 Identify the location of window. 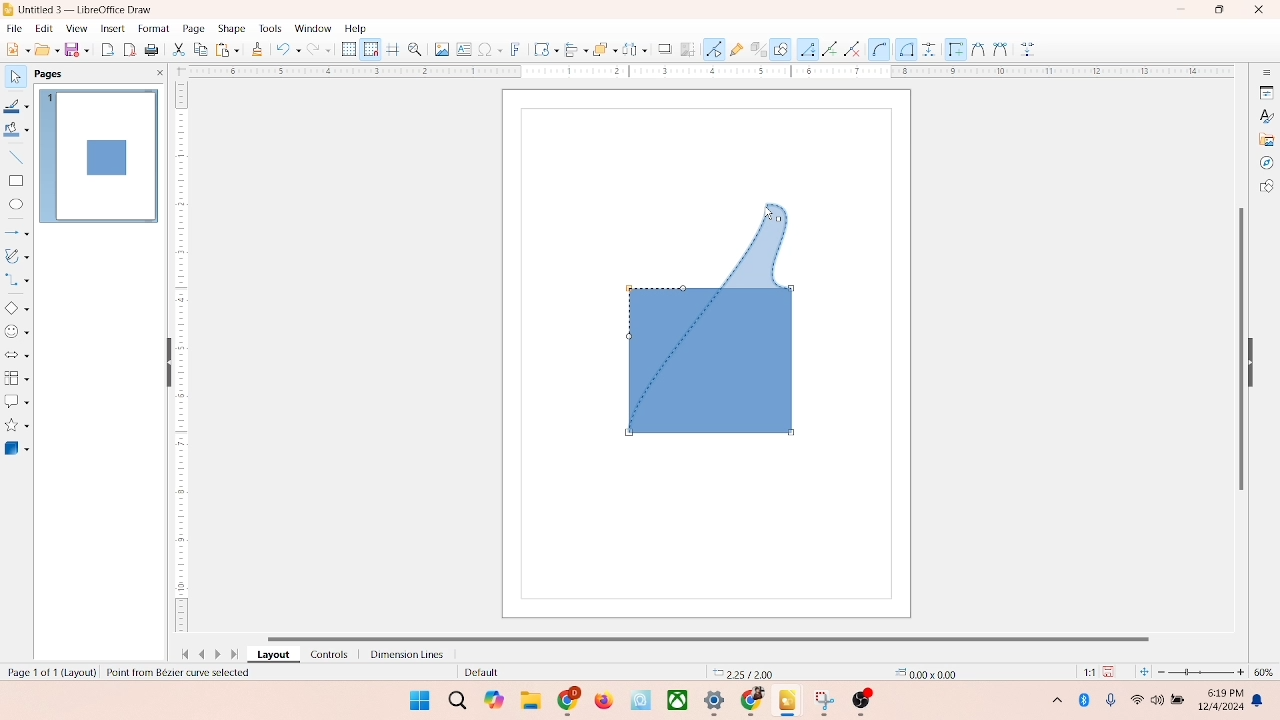
(312, 29).